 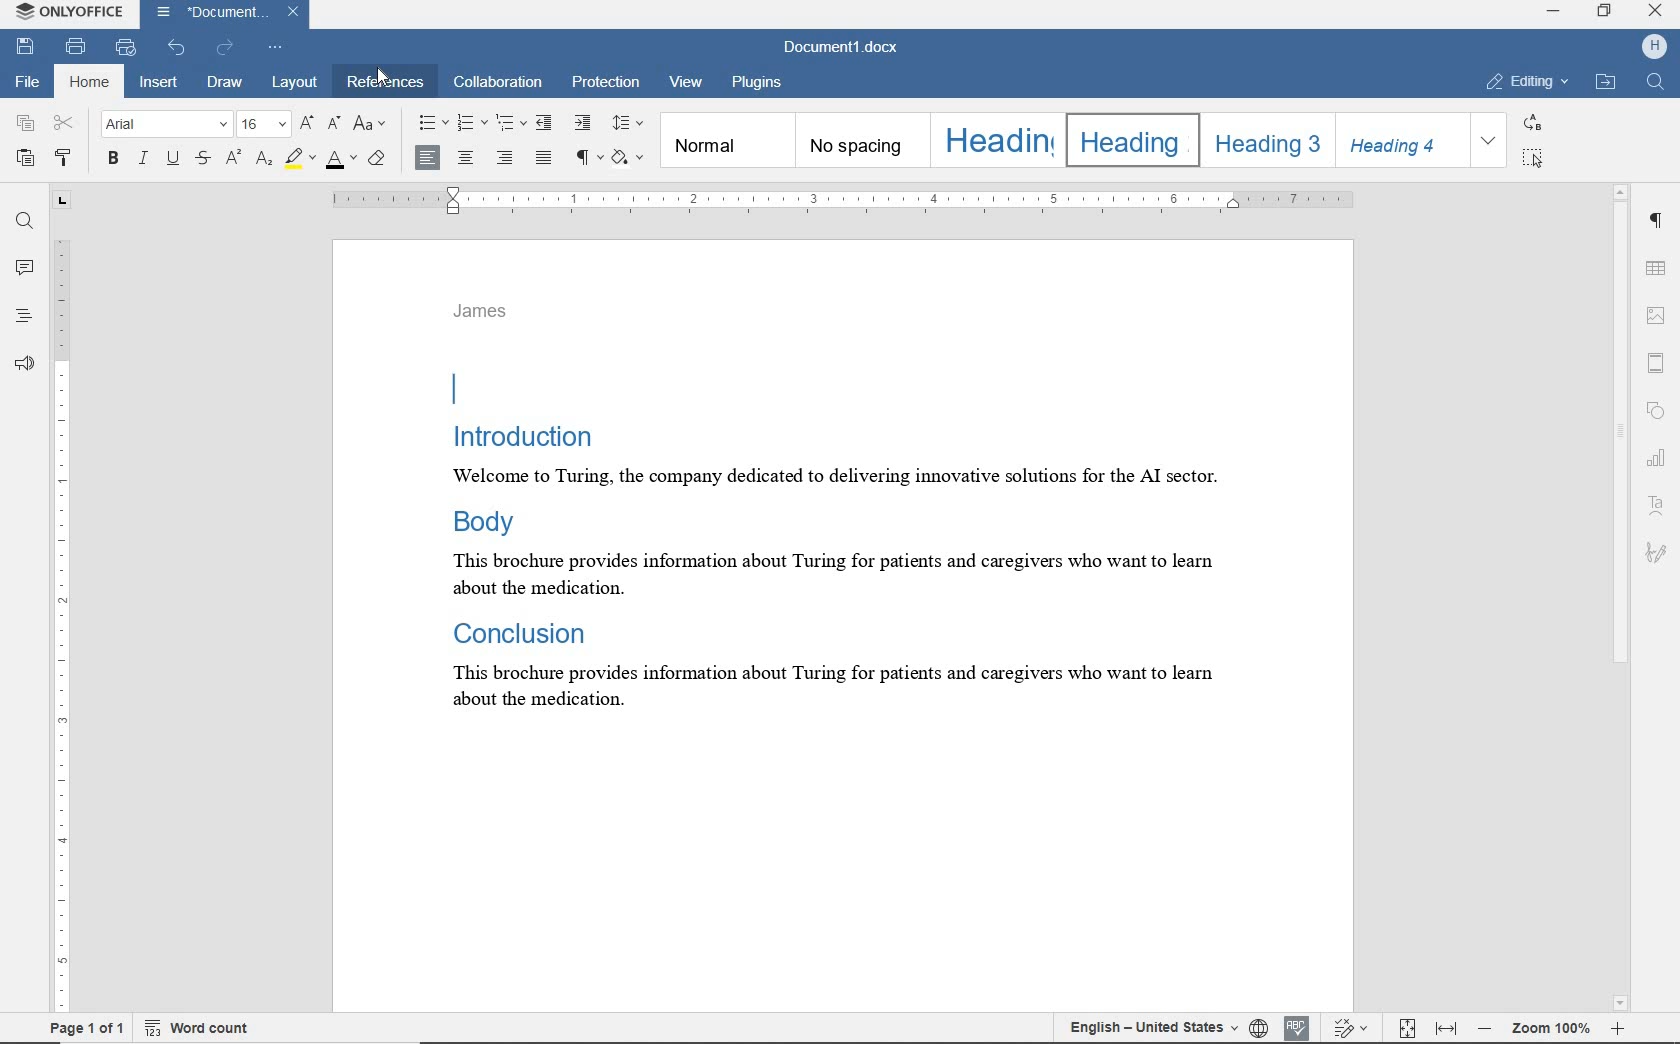 What do you see at coordinates (1258, 1028) in the screenshot?
I see `set document language` at bounding box center [1258, 1028].